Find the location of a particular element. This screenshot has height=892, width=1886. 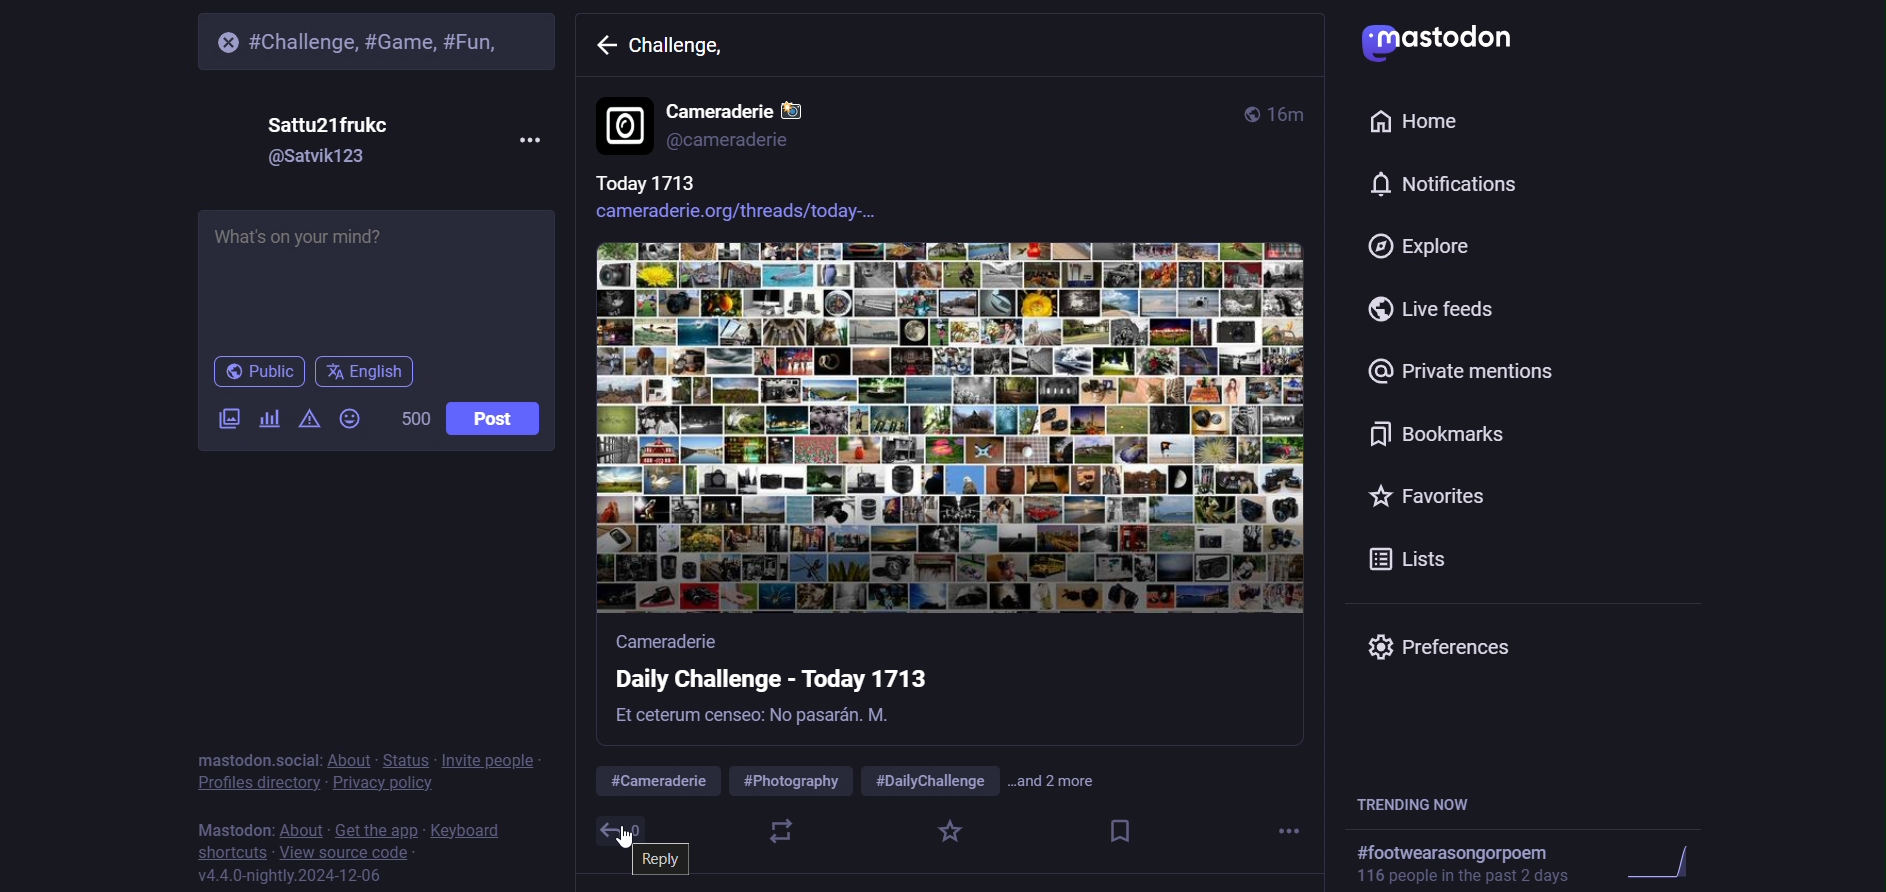

favorite is located at coordinates (949, 833).